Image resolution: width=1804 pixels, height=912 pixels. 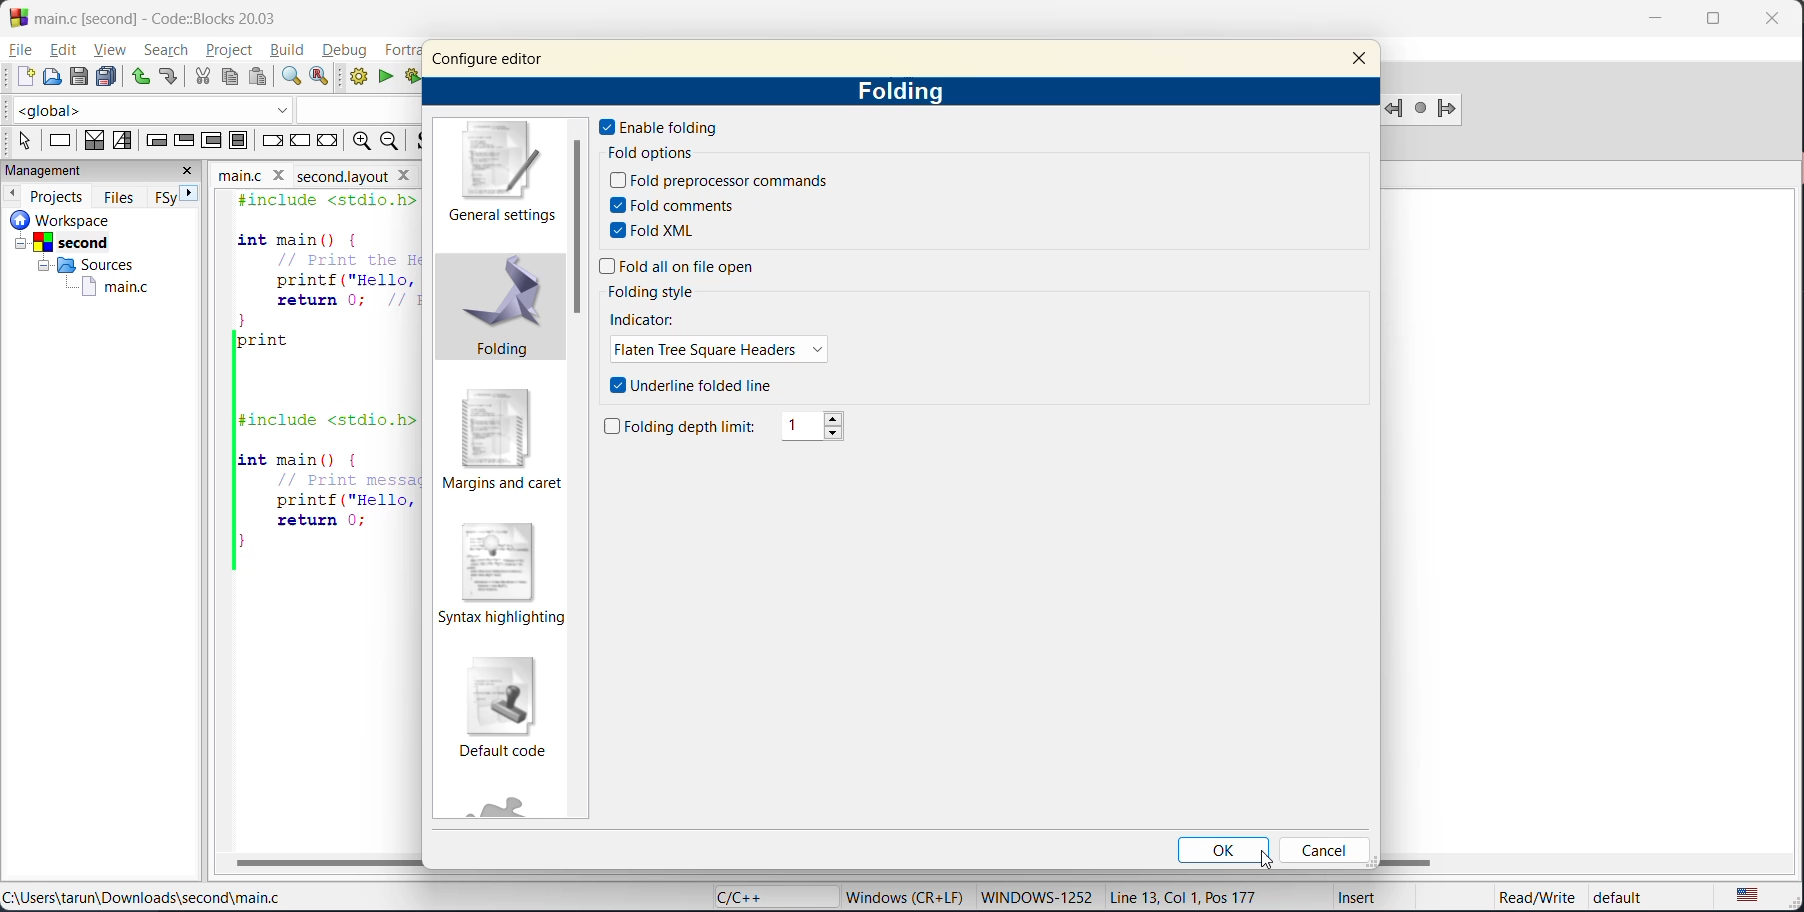 What do you see at coordinates (818, 428) in the screenshot?
I see `1` at bounding box center [818, 428].